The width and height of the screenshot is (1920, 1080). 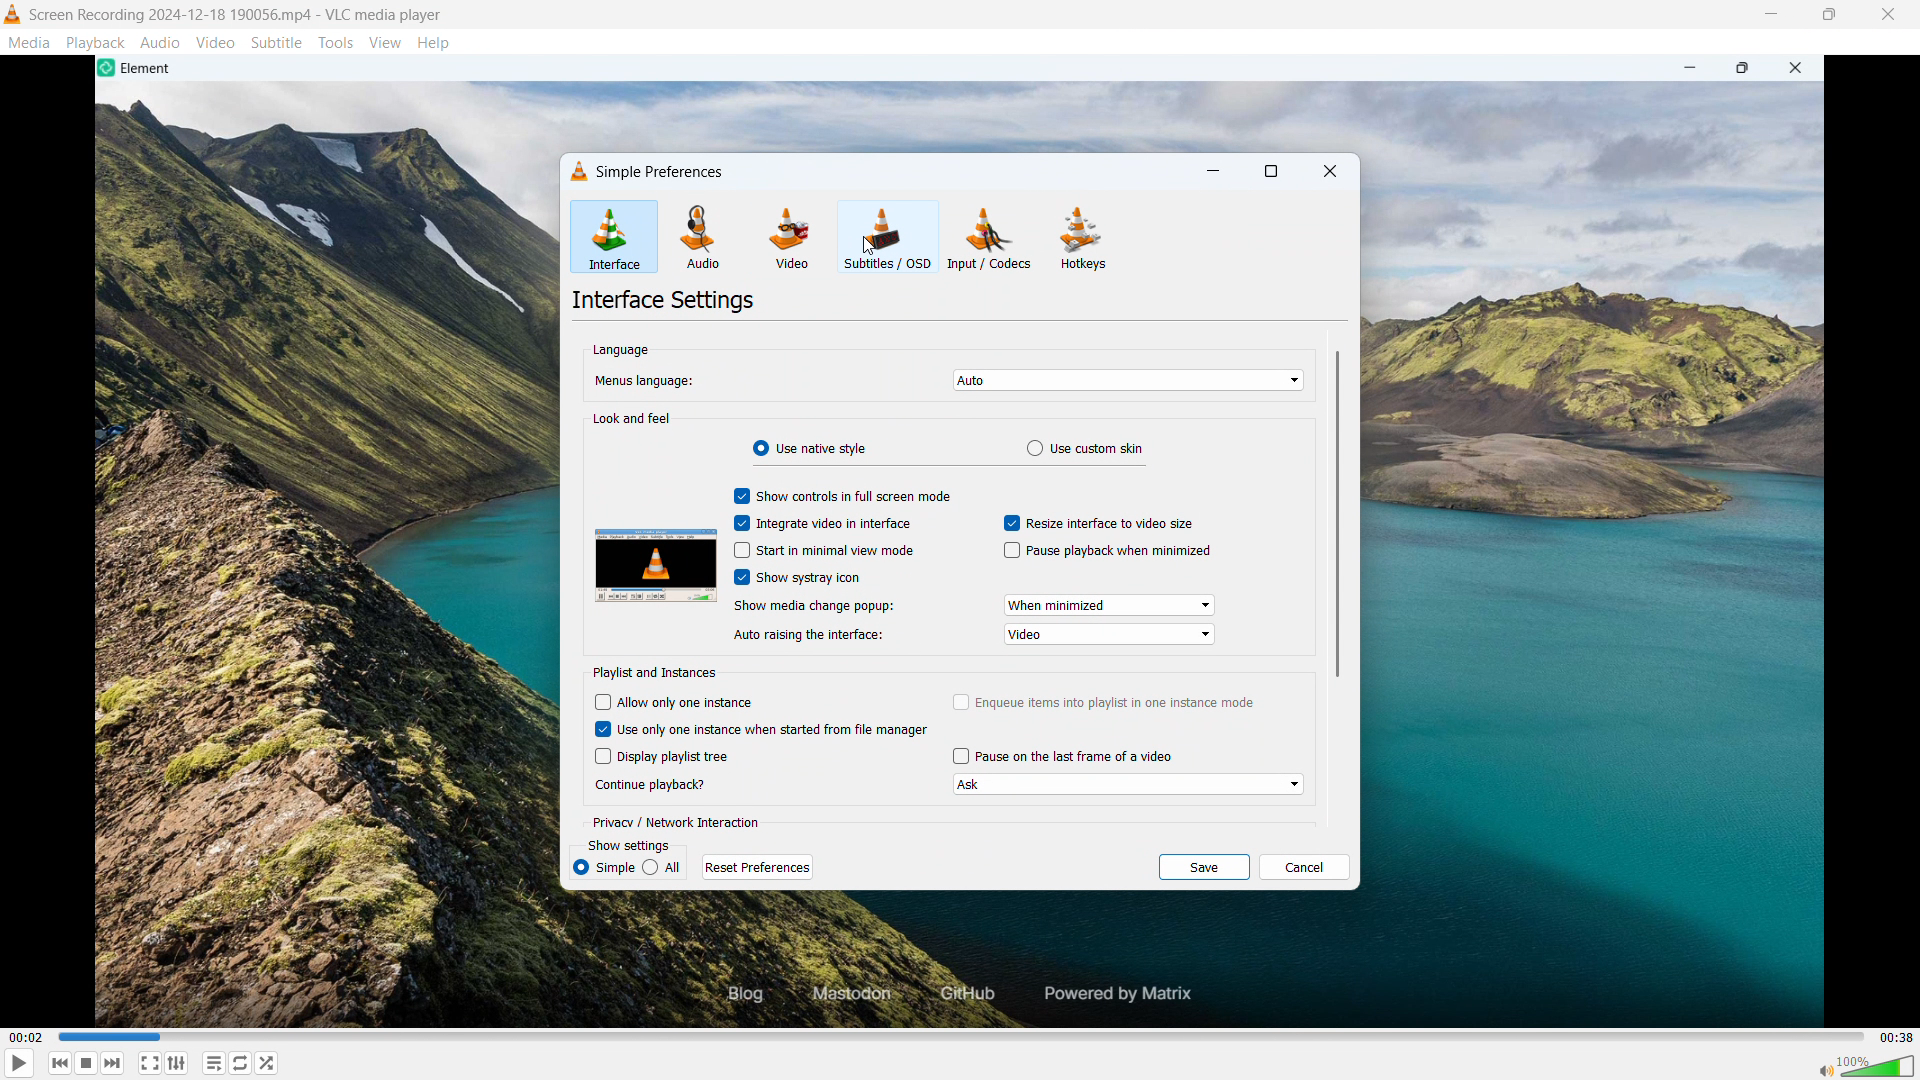 I want to click on Playback , so click(x=96, y=42).